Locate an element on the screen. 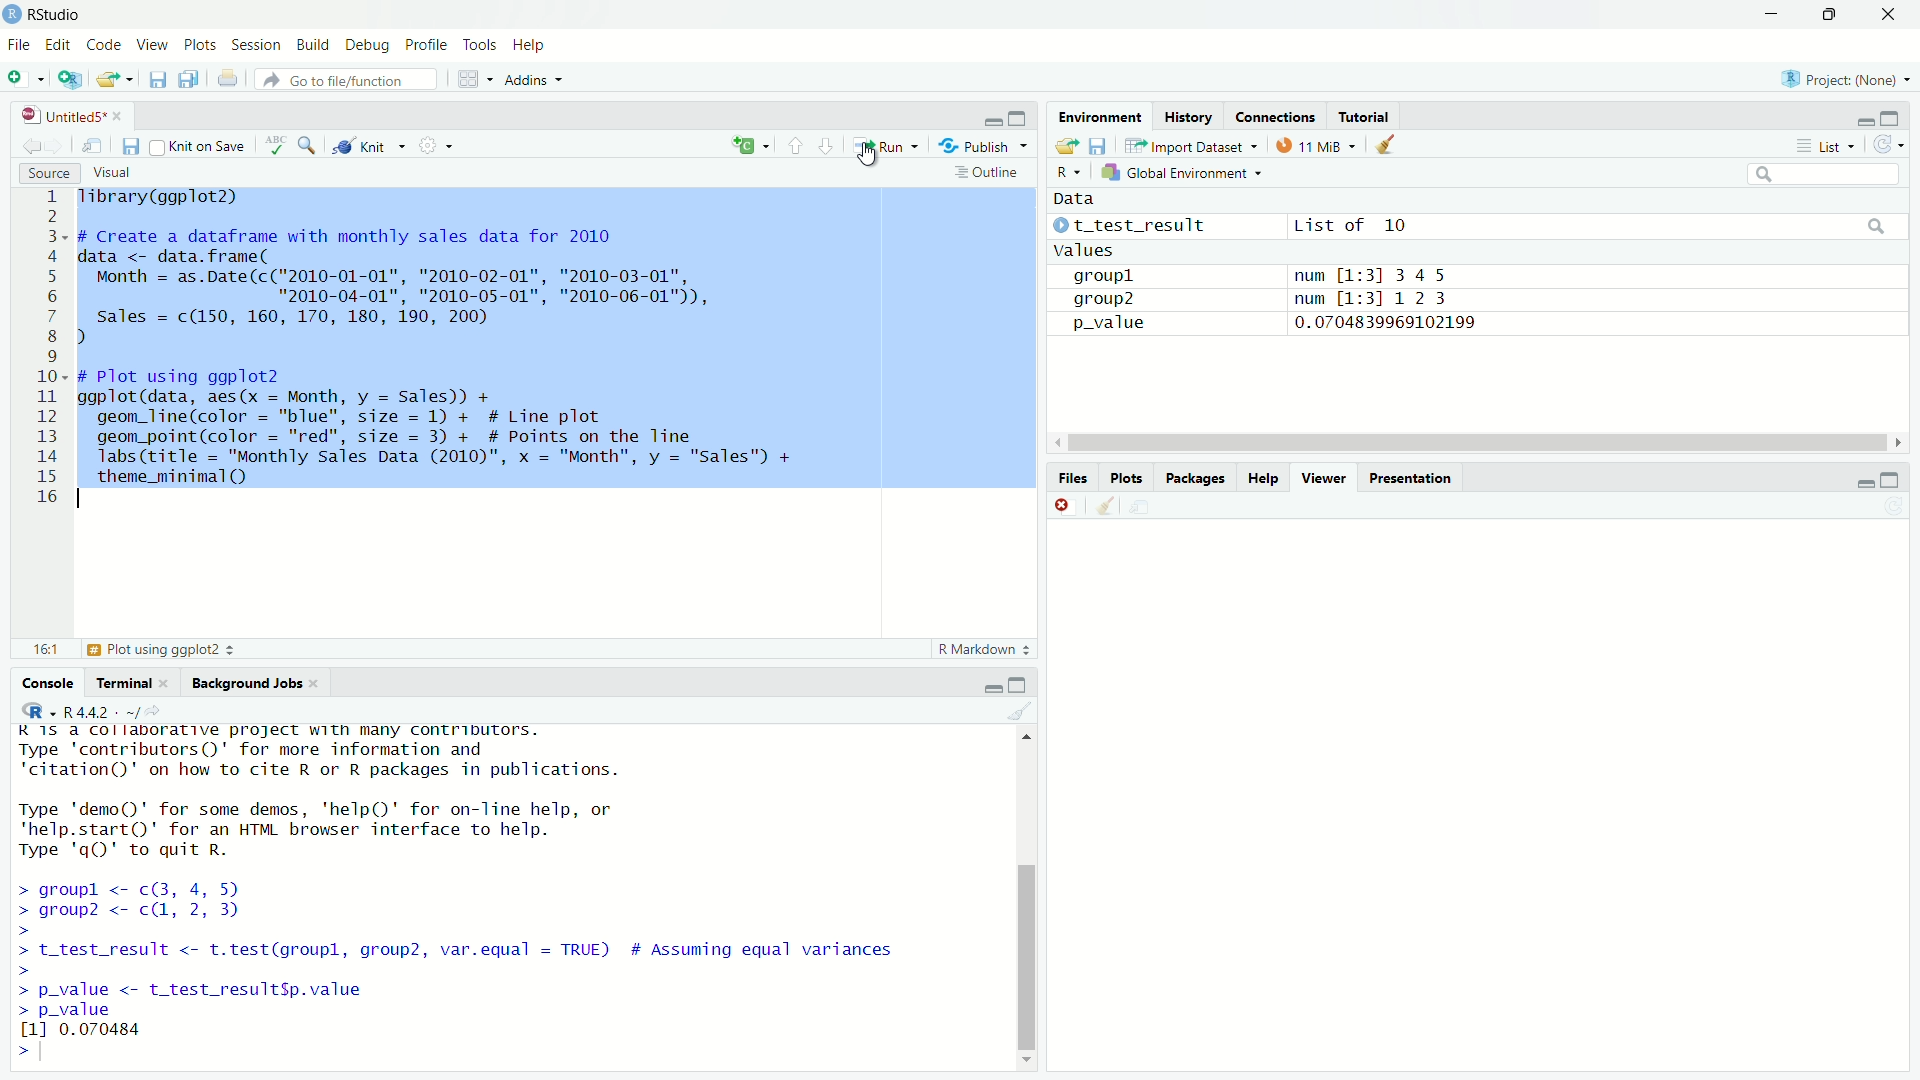 Image resolution: width=1920 pixels, height=1080 pixels. Connections. is located at coordinates (1275, 116).